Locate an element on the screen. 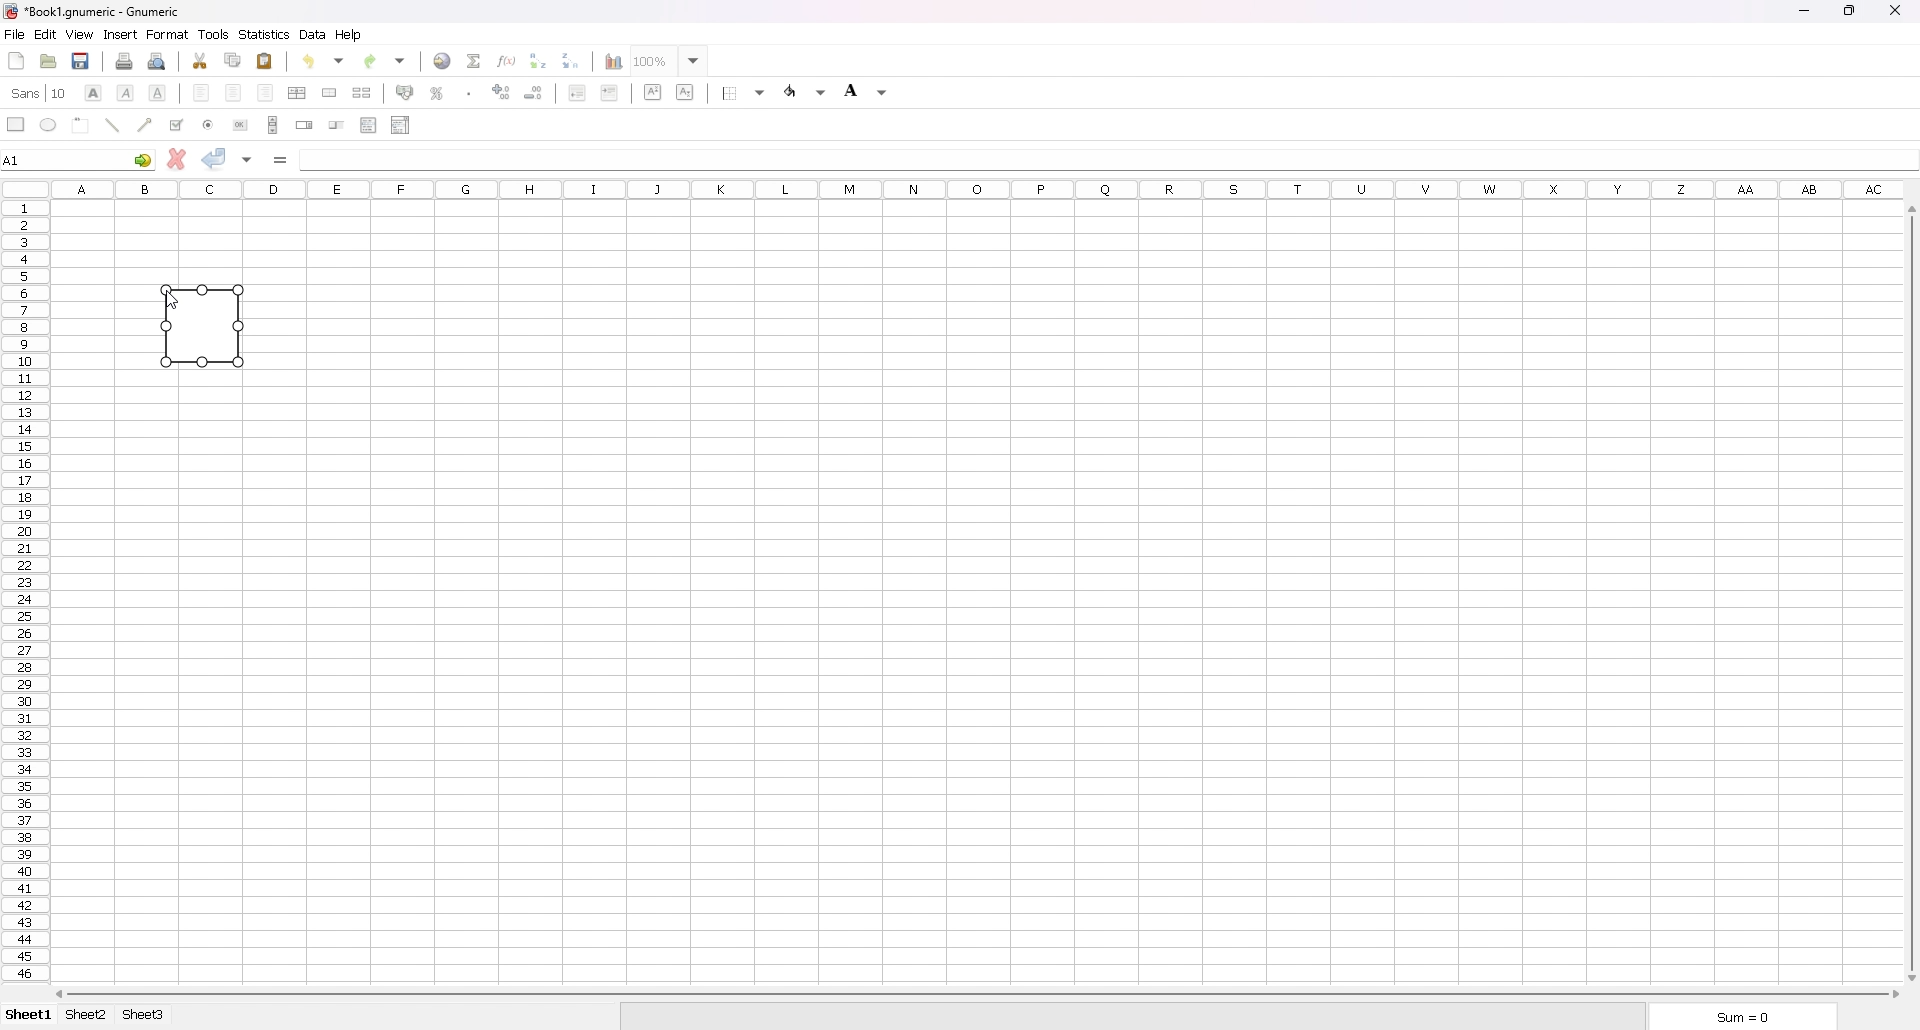 The height and width of the screenshot is (1030, 1920). increase indent is located at coordinates (610, 93).